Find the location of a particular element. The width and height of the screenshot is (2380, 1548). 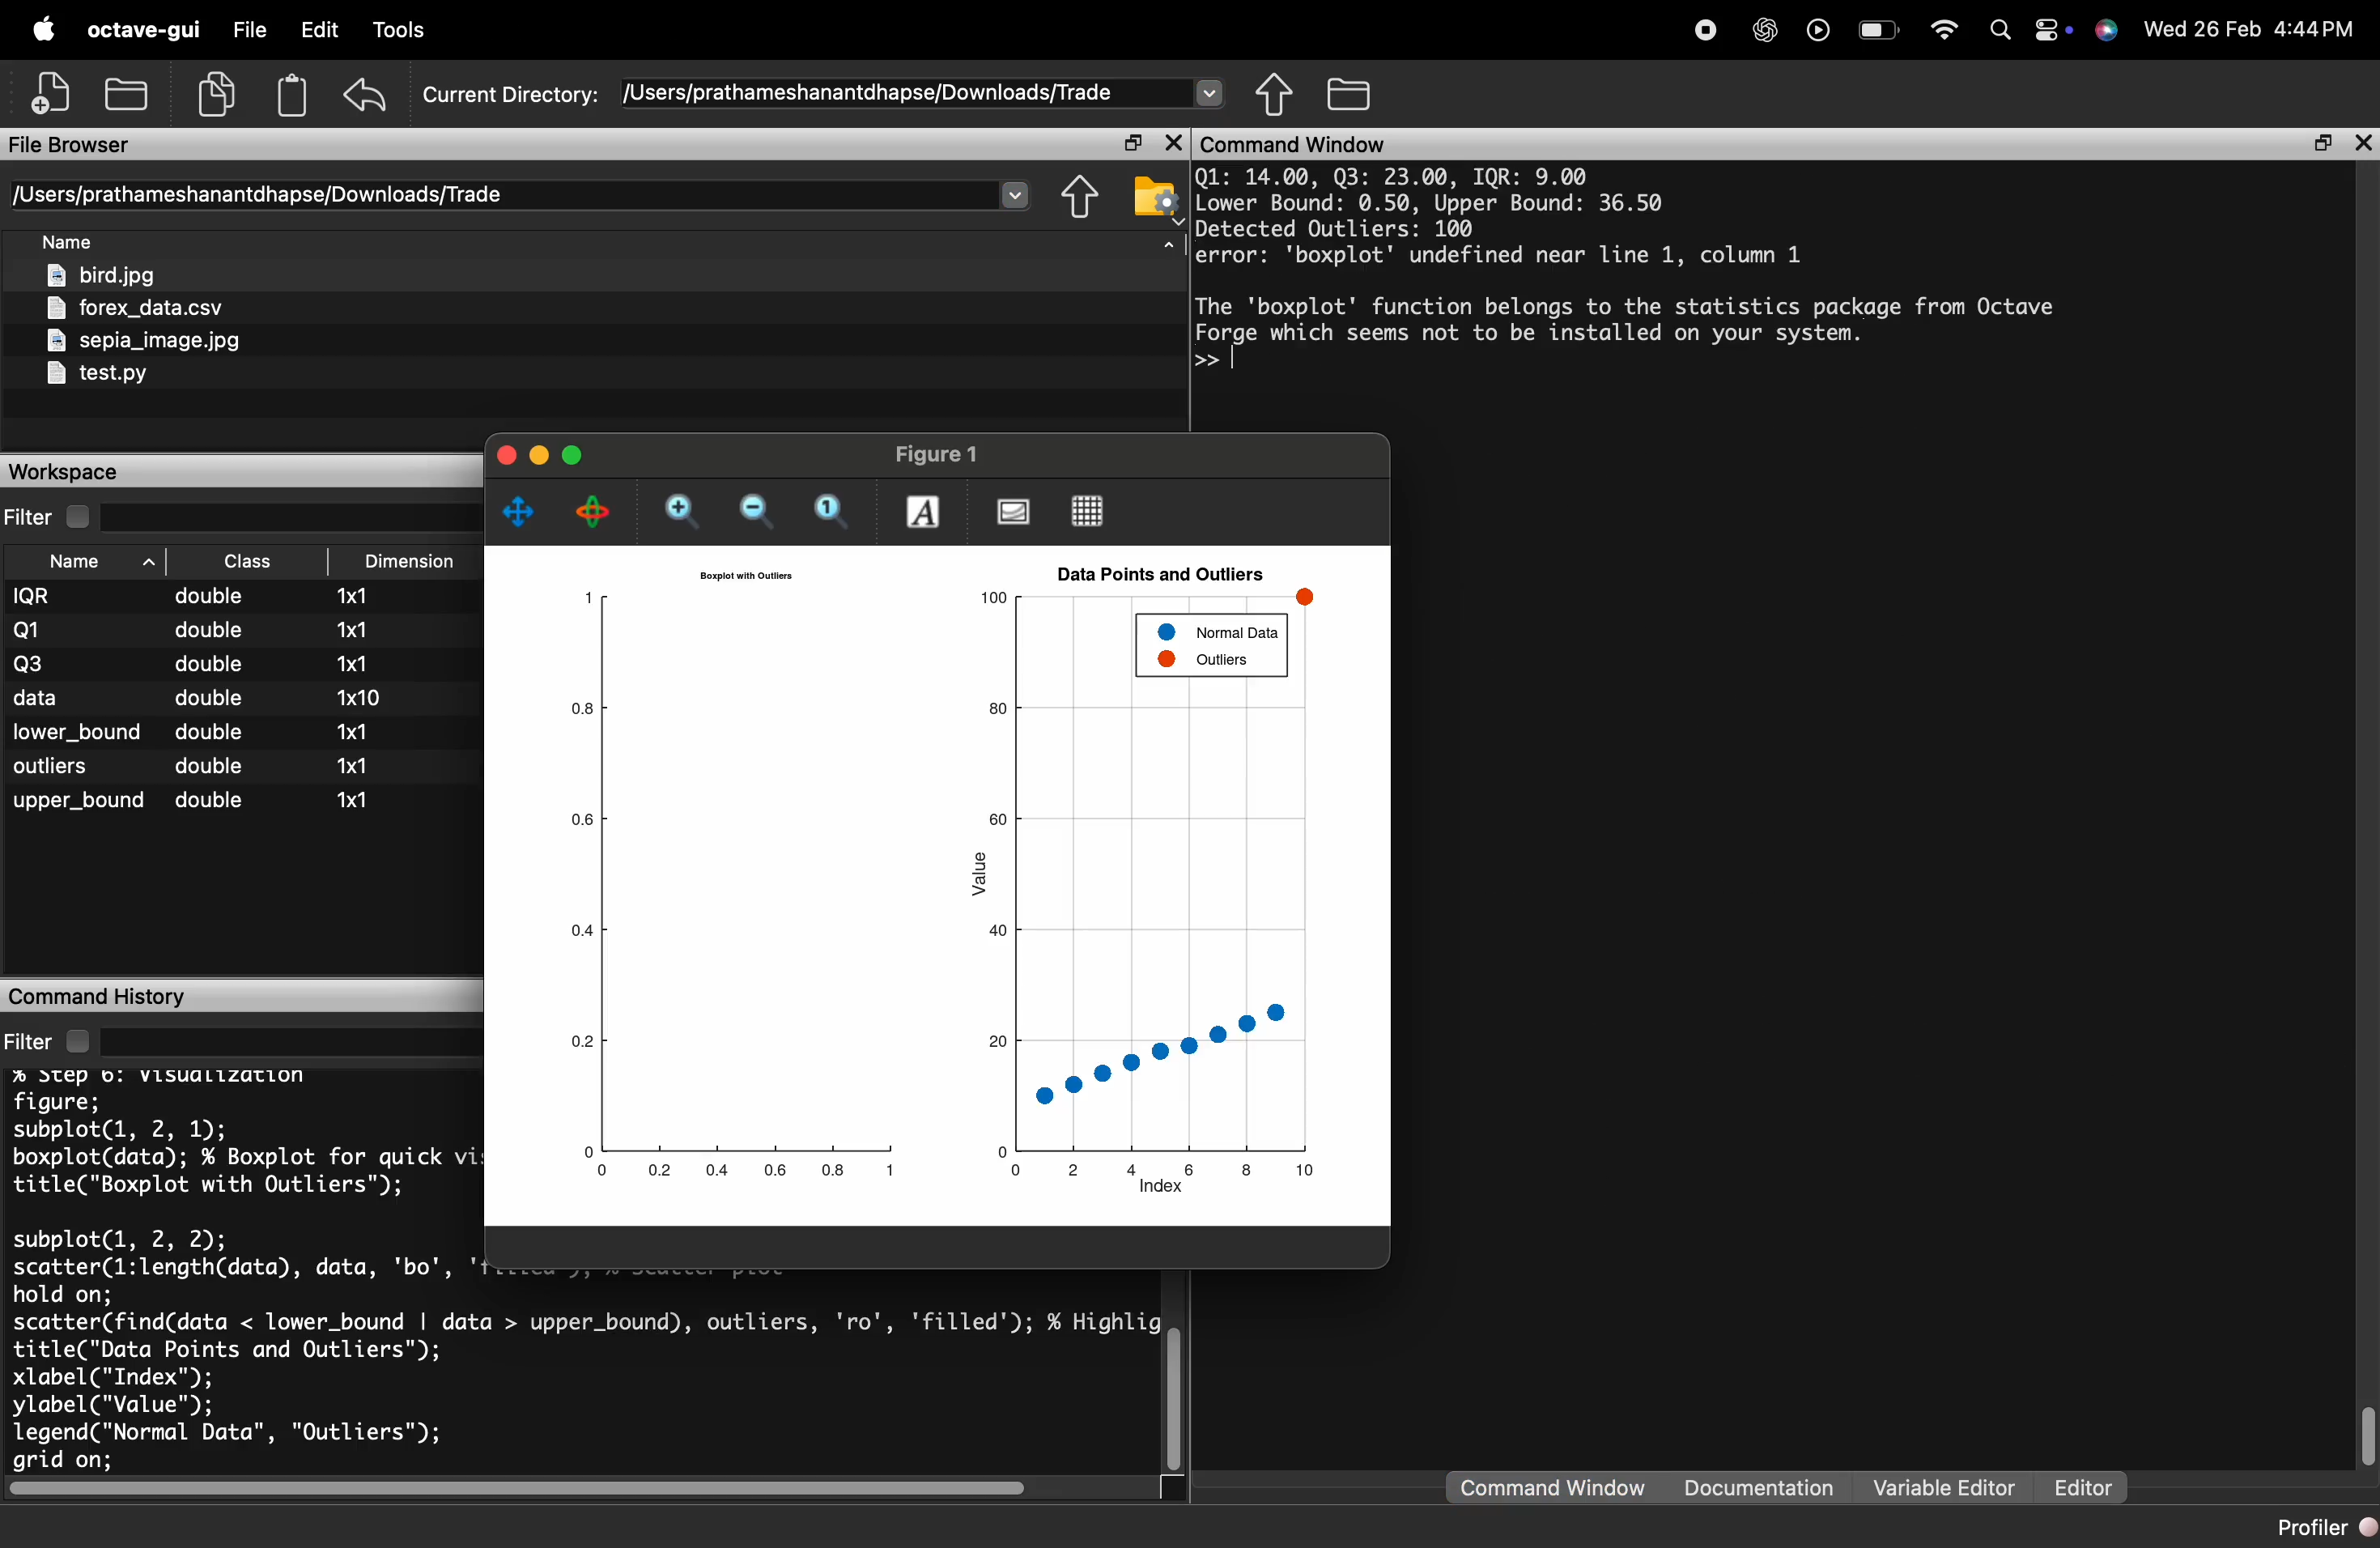

Current Directory: is located at coordinates (514, 97).